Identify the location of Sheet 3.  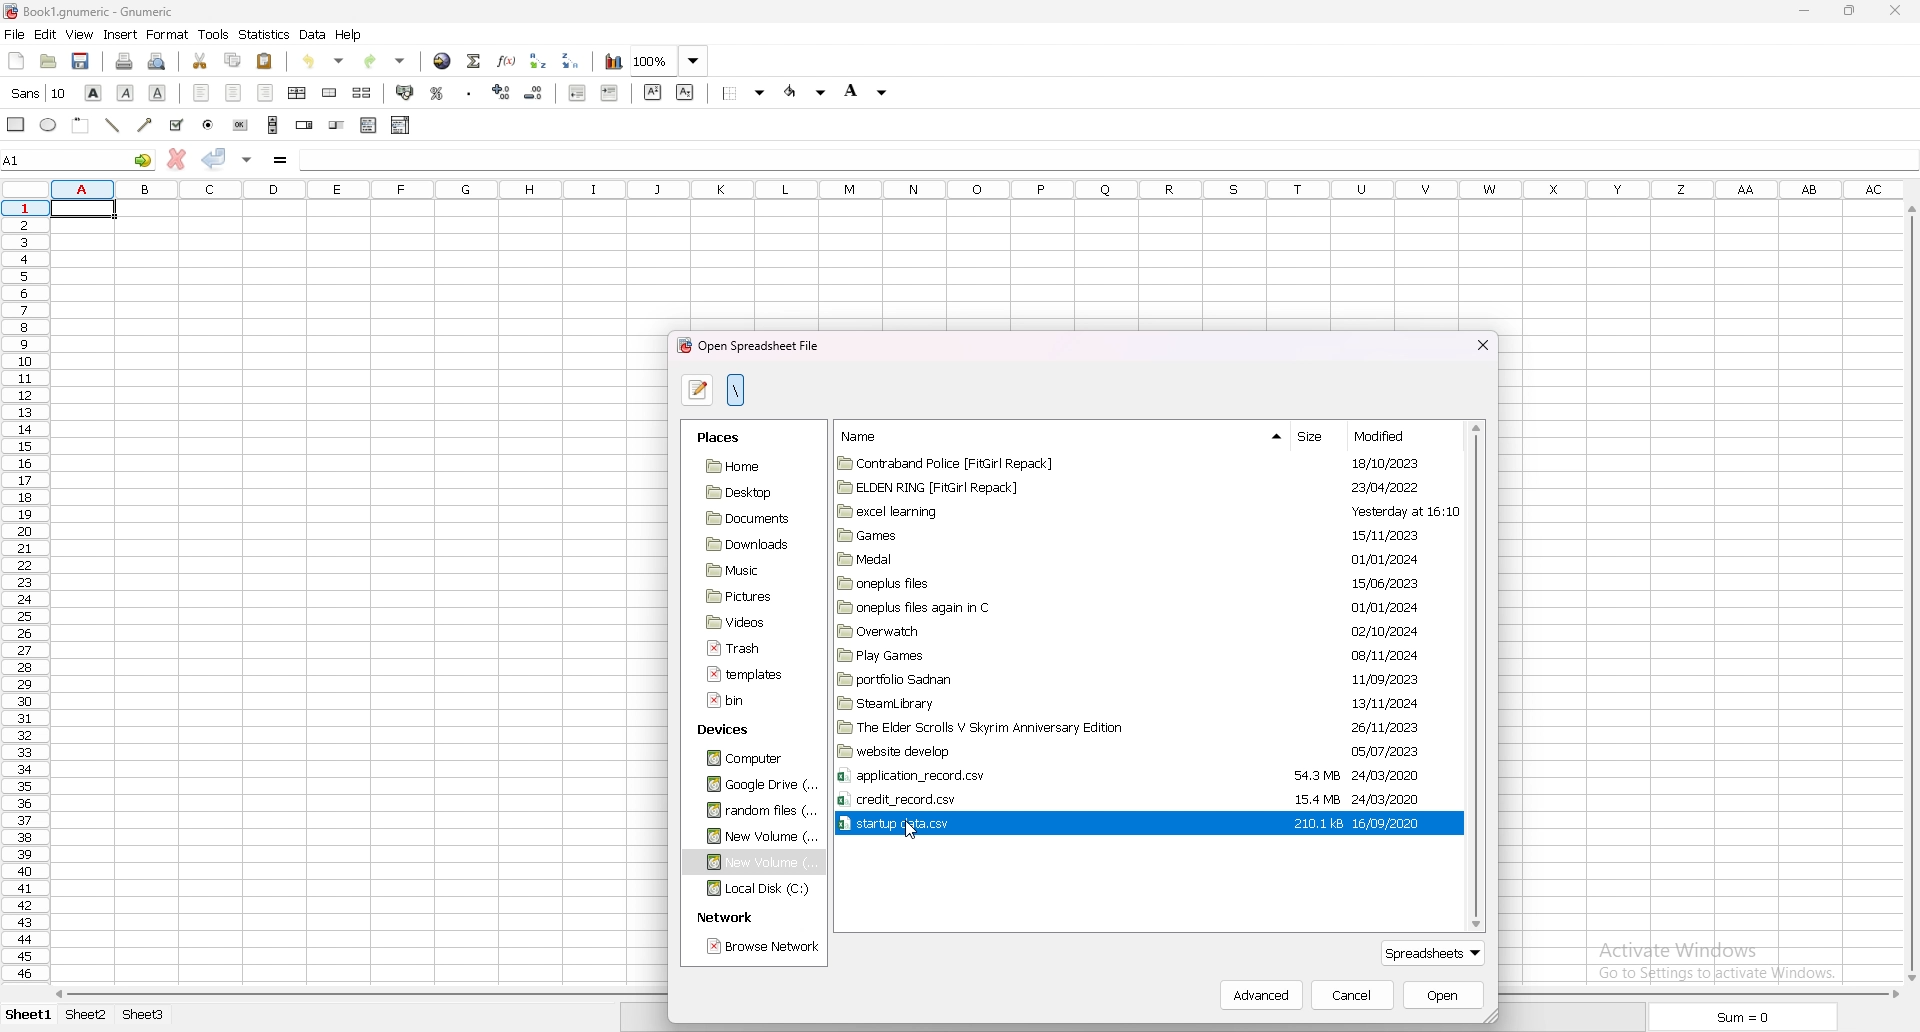
(144, 1015).